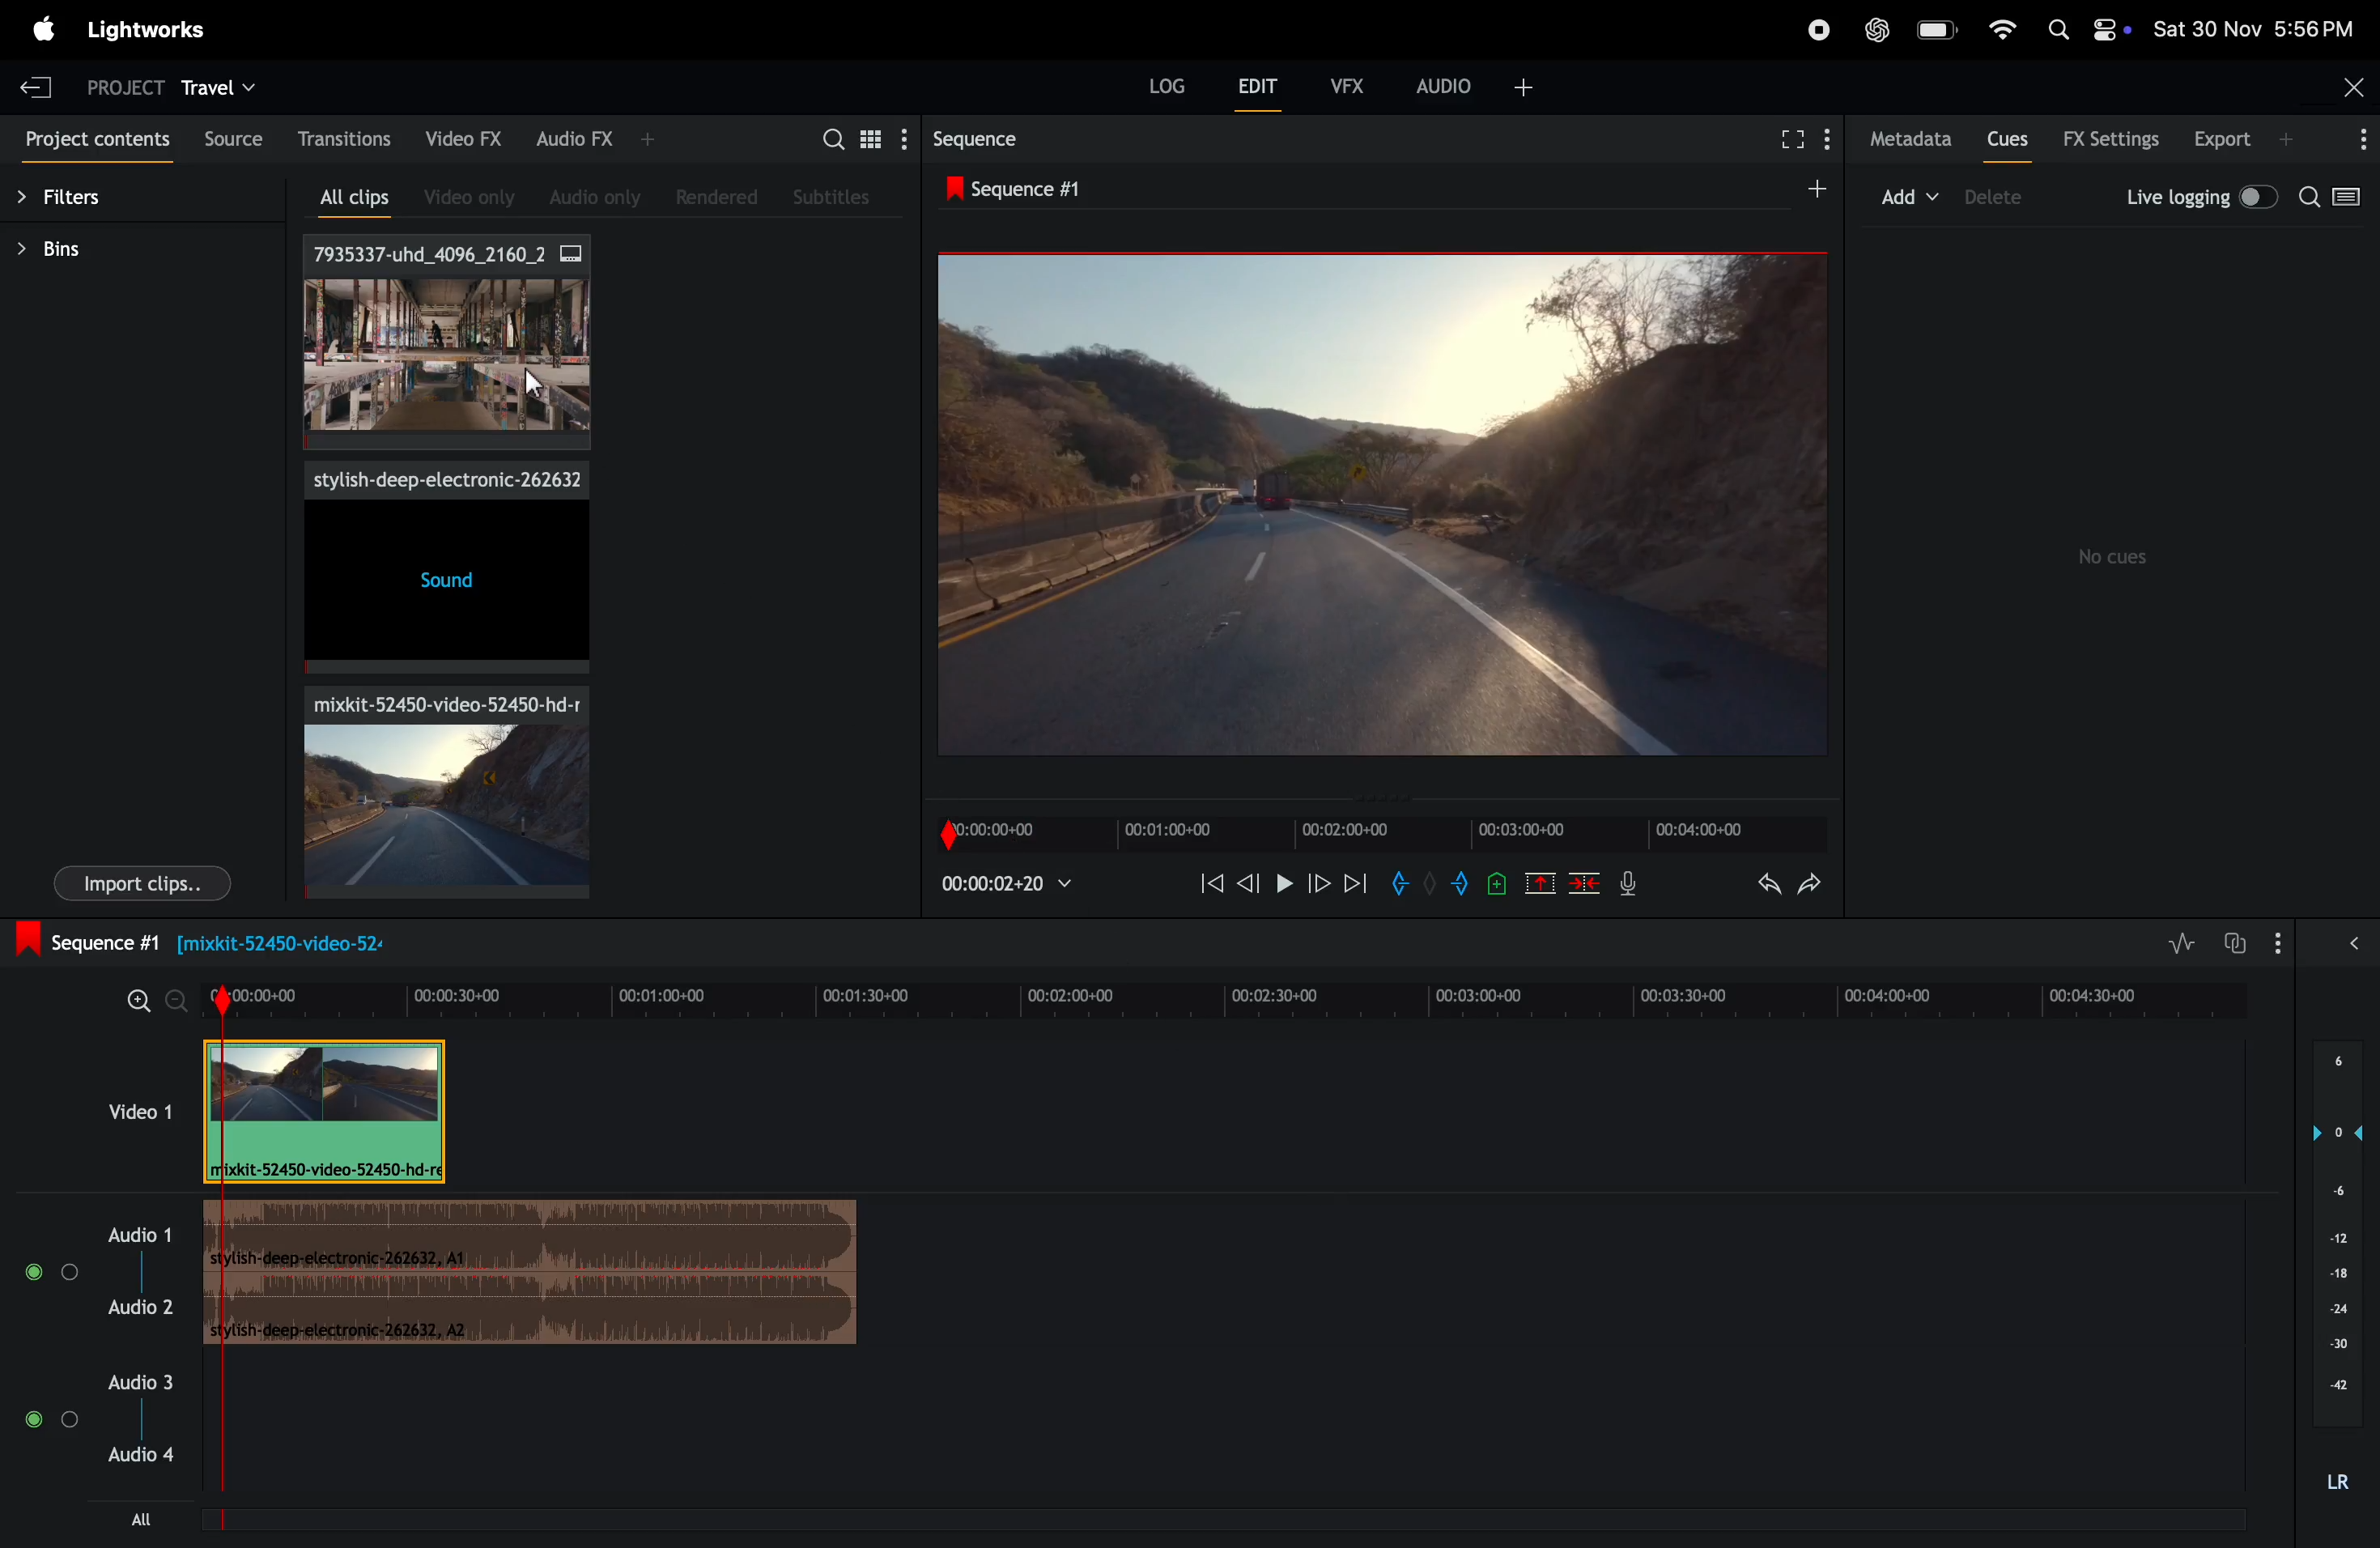  What do you see at coordinates (1021, 191) in the screenshot?
I see `sequence #1` at bounding box center [1021, 191].